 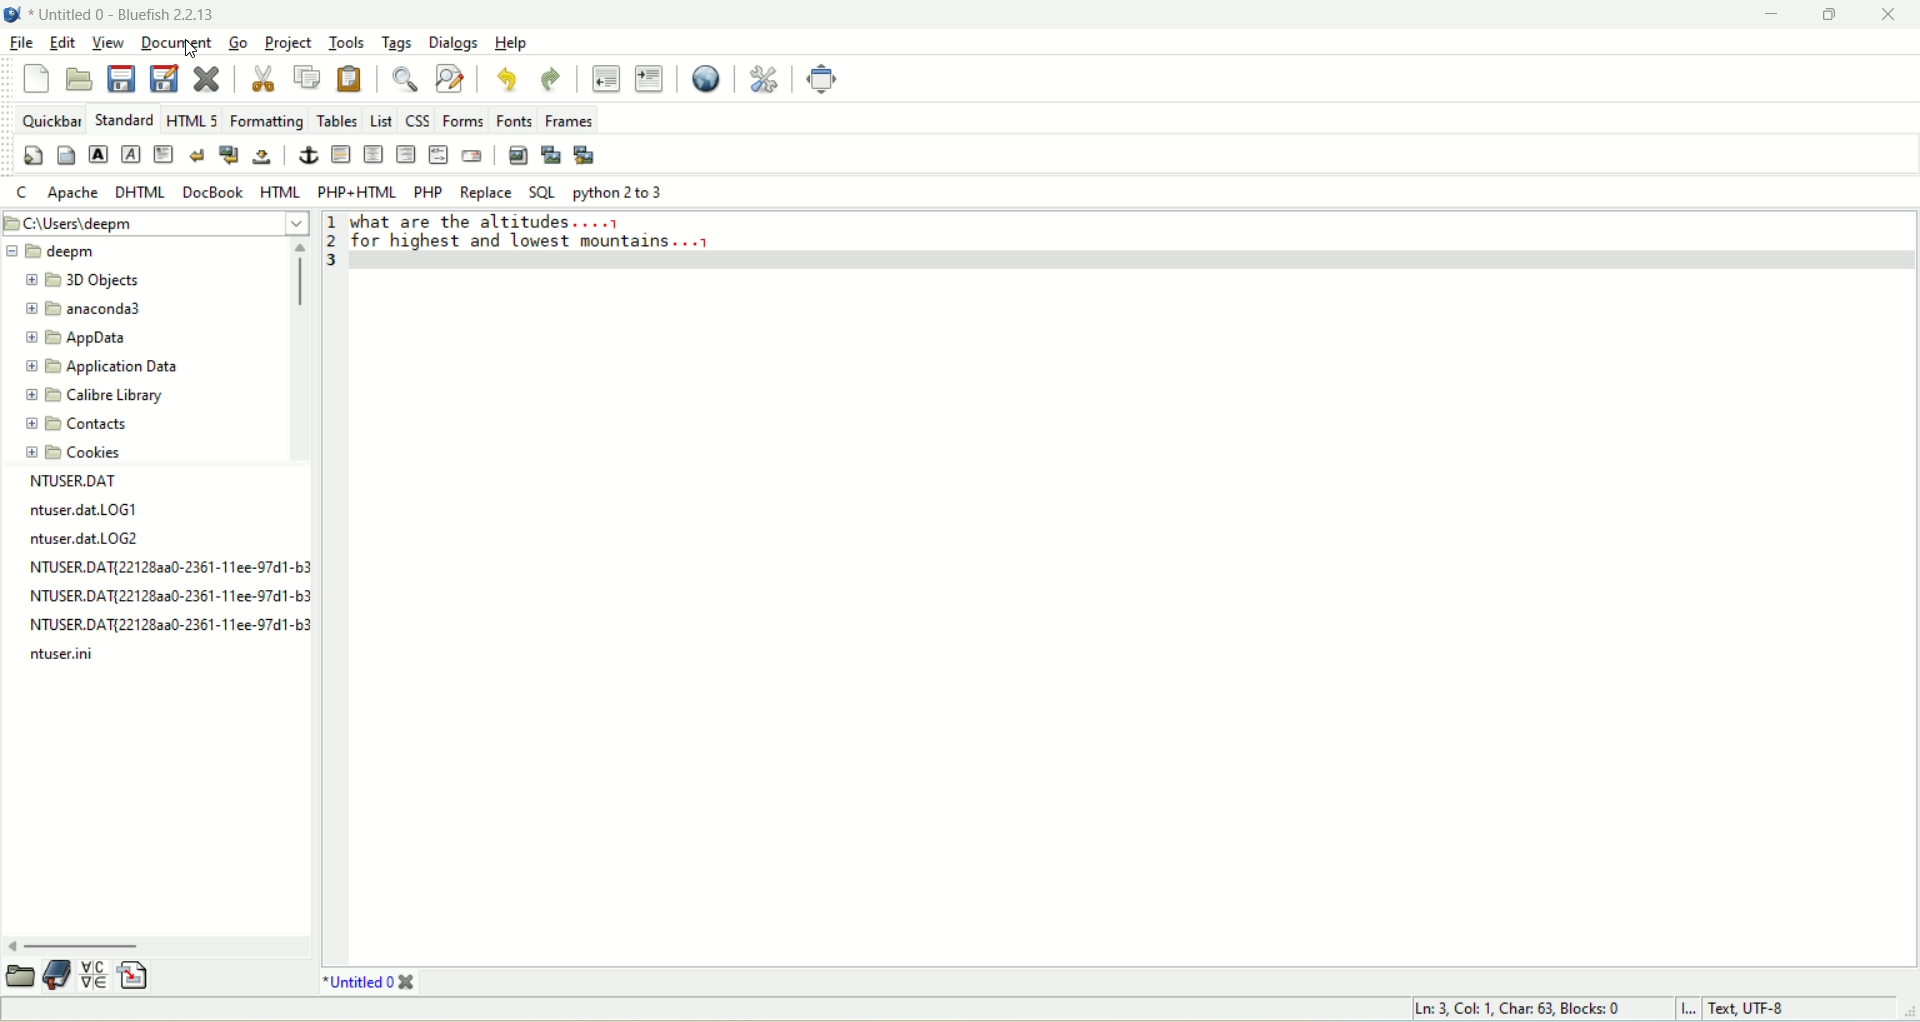 I want to click on documentation, so click(x=61, y=975).